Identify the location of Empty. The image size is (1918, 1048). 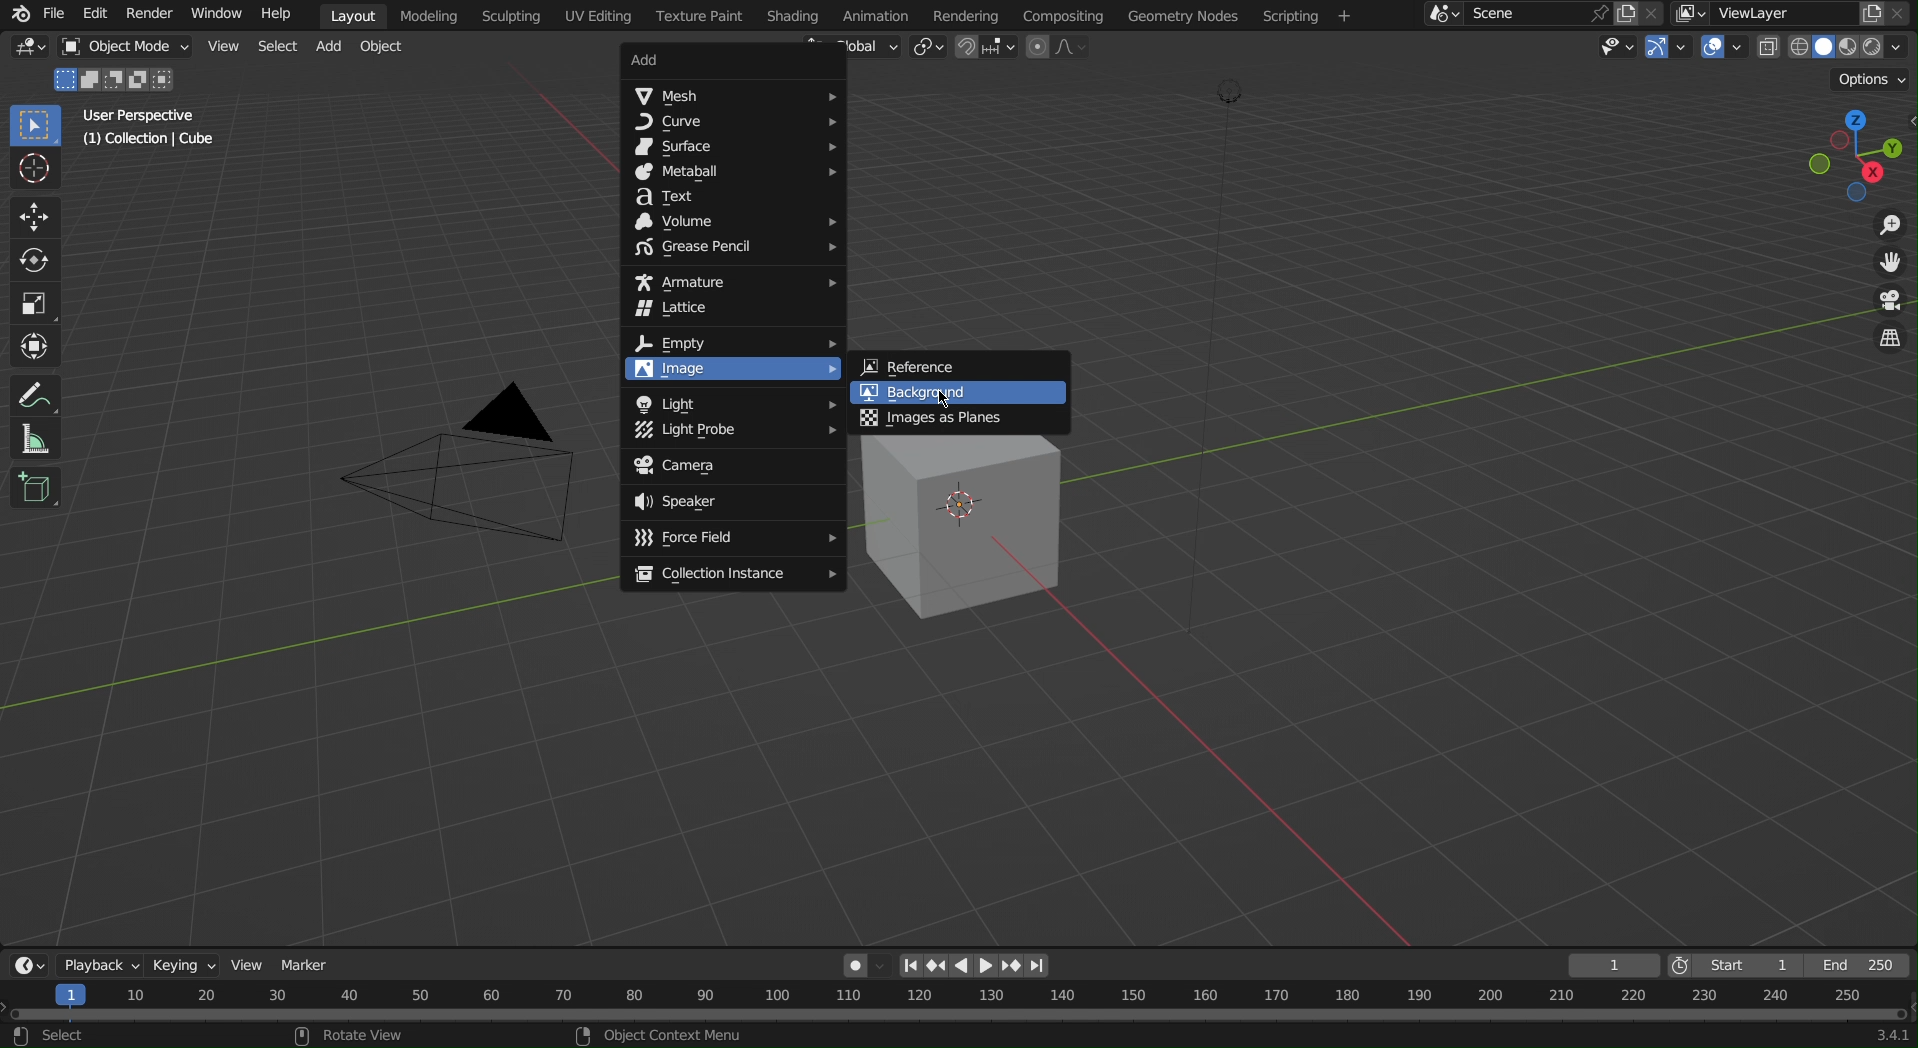
(733, 341).